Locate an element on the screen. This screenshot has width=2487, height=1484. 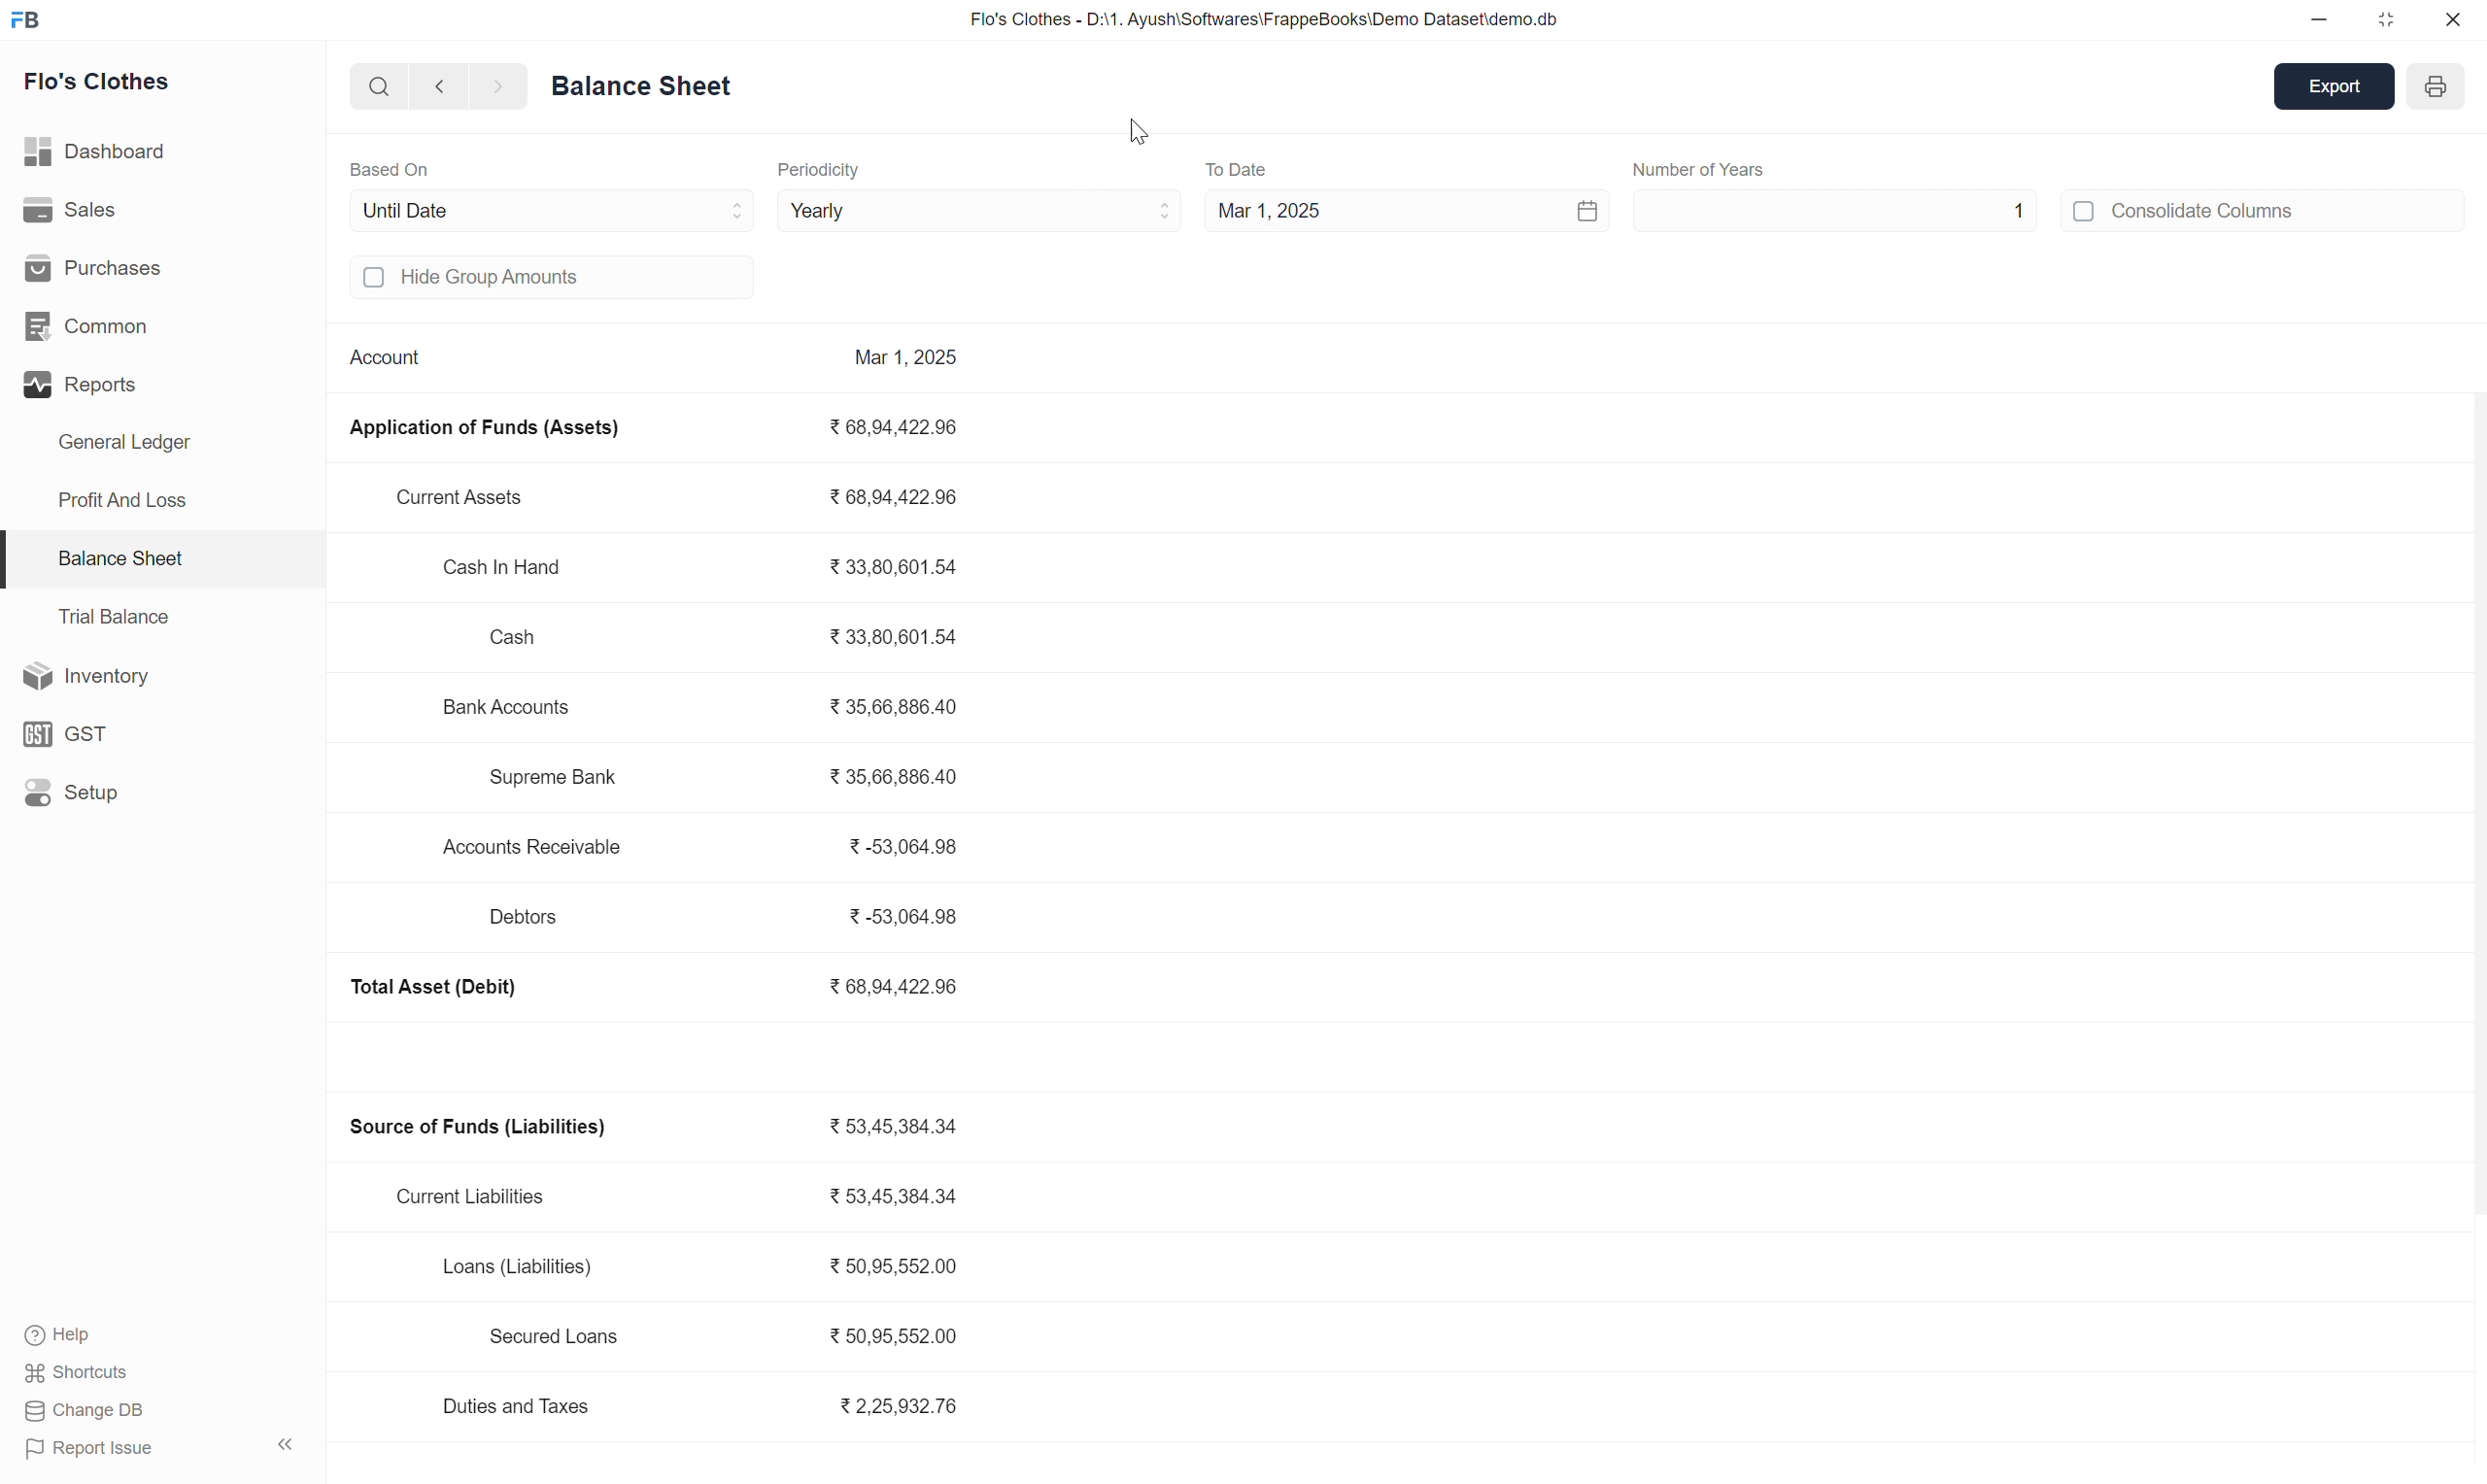
Reports is located at coordinates (144, 386).